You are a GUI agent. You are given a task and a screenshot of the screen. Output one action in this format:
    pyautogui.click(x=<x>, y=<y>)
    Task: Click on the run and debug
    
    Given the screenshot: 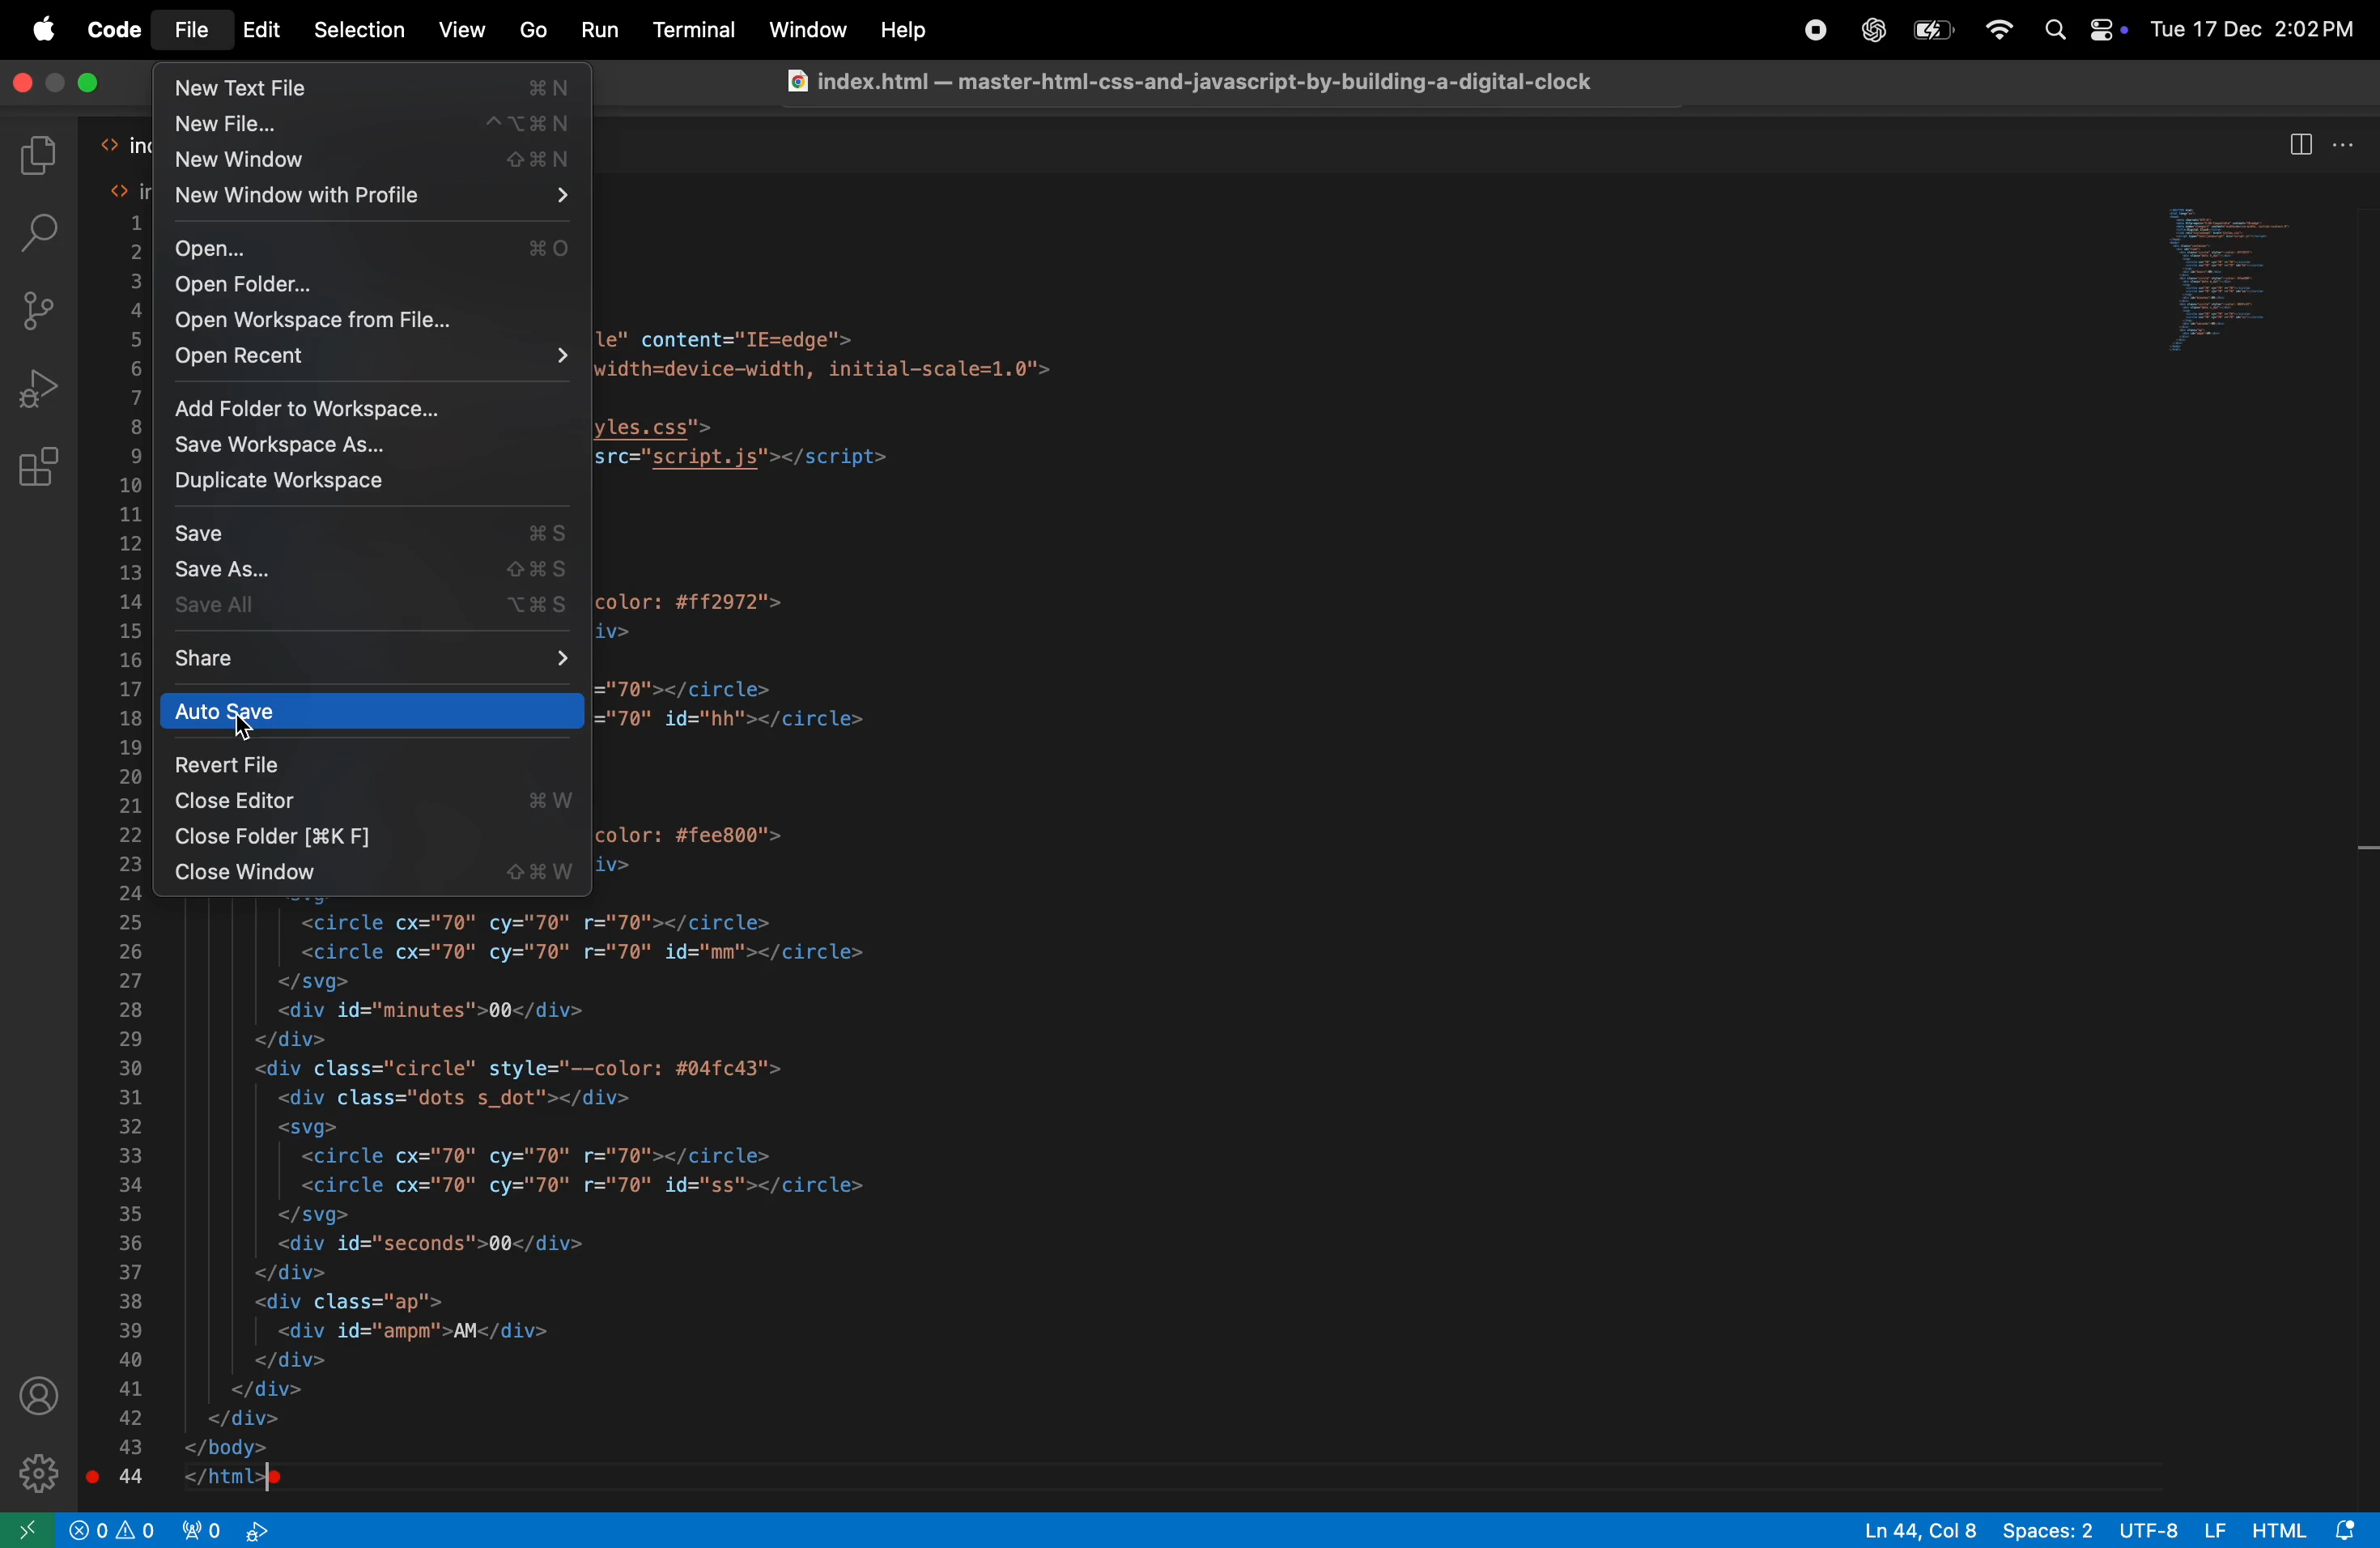 What is the action you would take?
    pyautogui.click(x=38, y=388)
    